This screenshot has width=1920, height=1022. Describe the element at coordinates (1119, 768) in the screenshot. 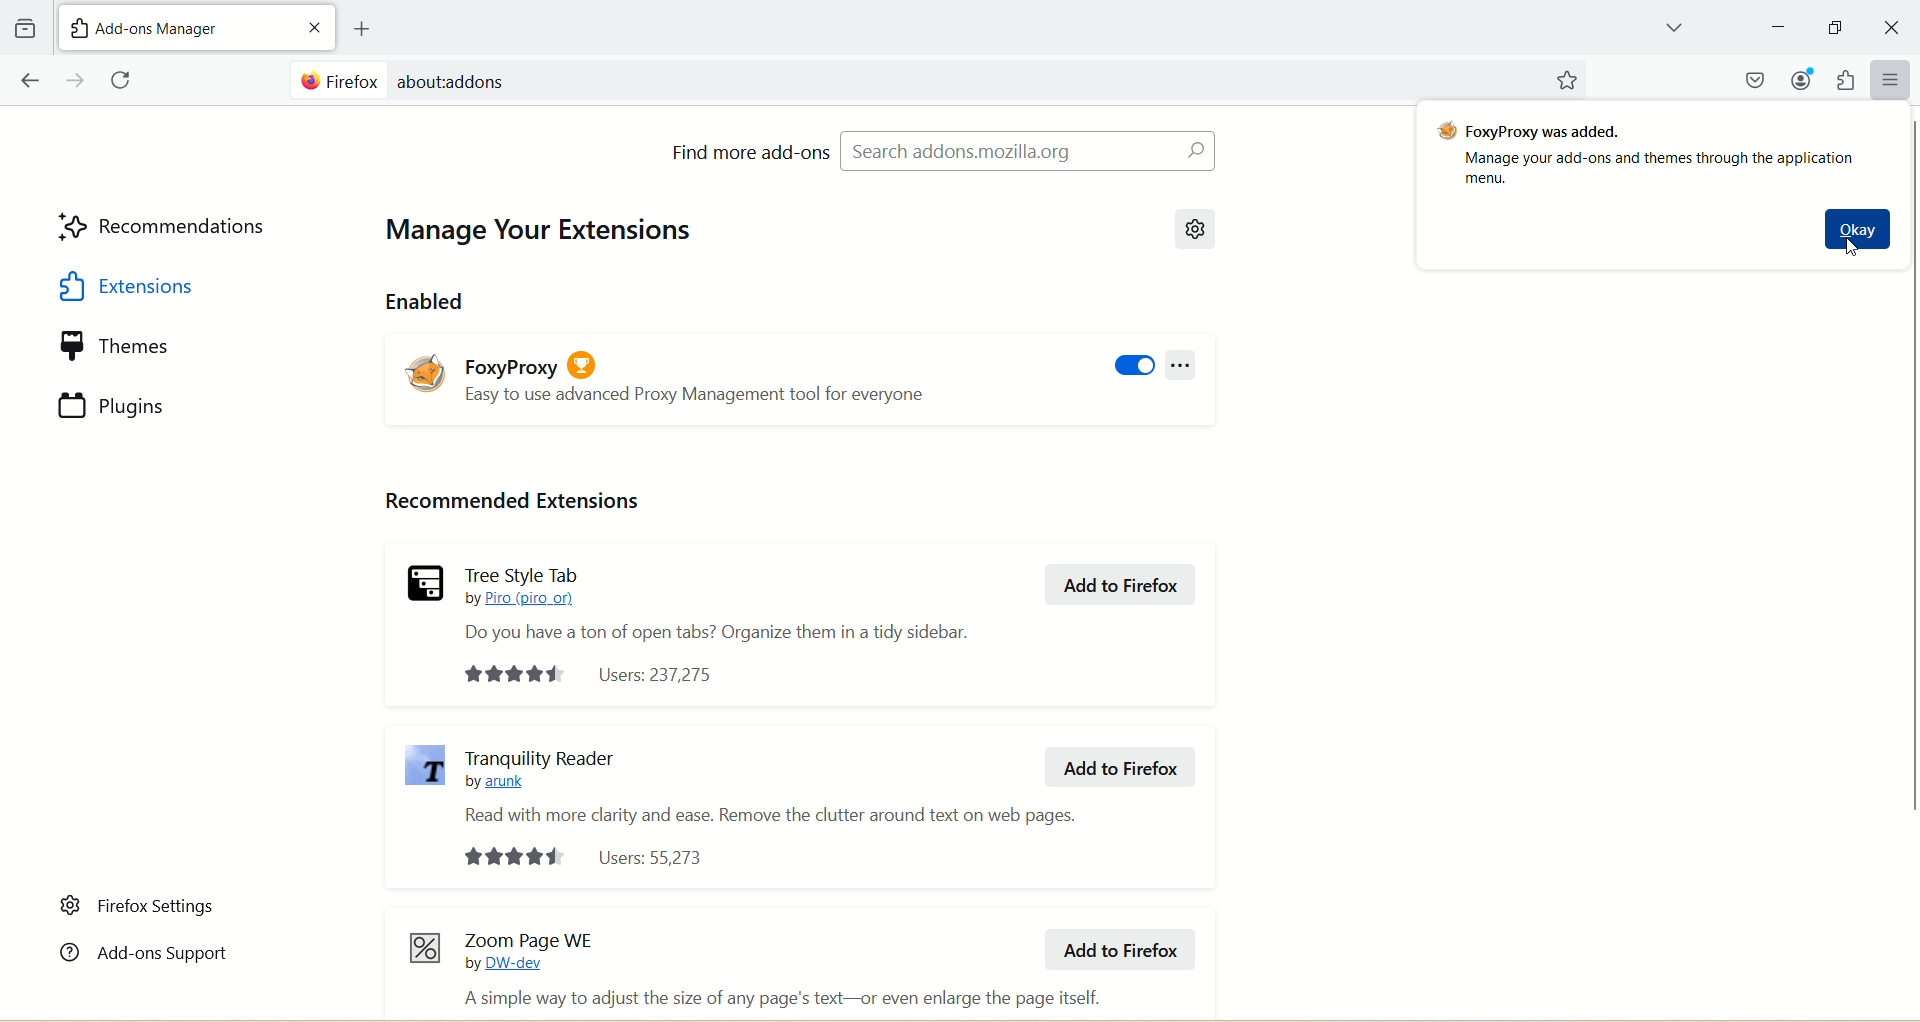

I see `Add to firefox` at that location.